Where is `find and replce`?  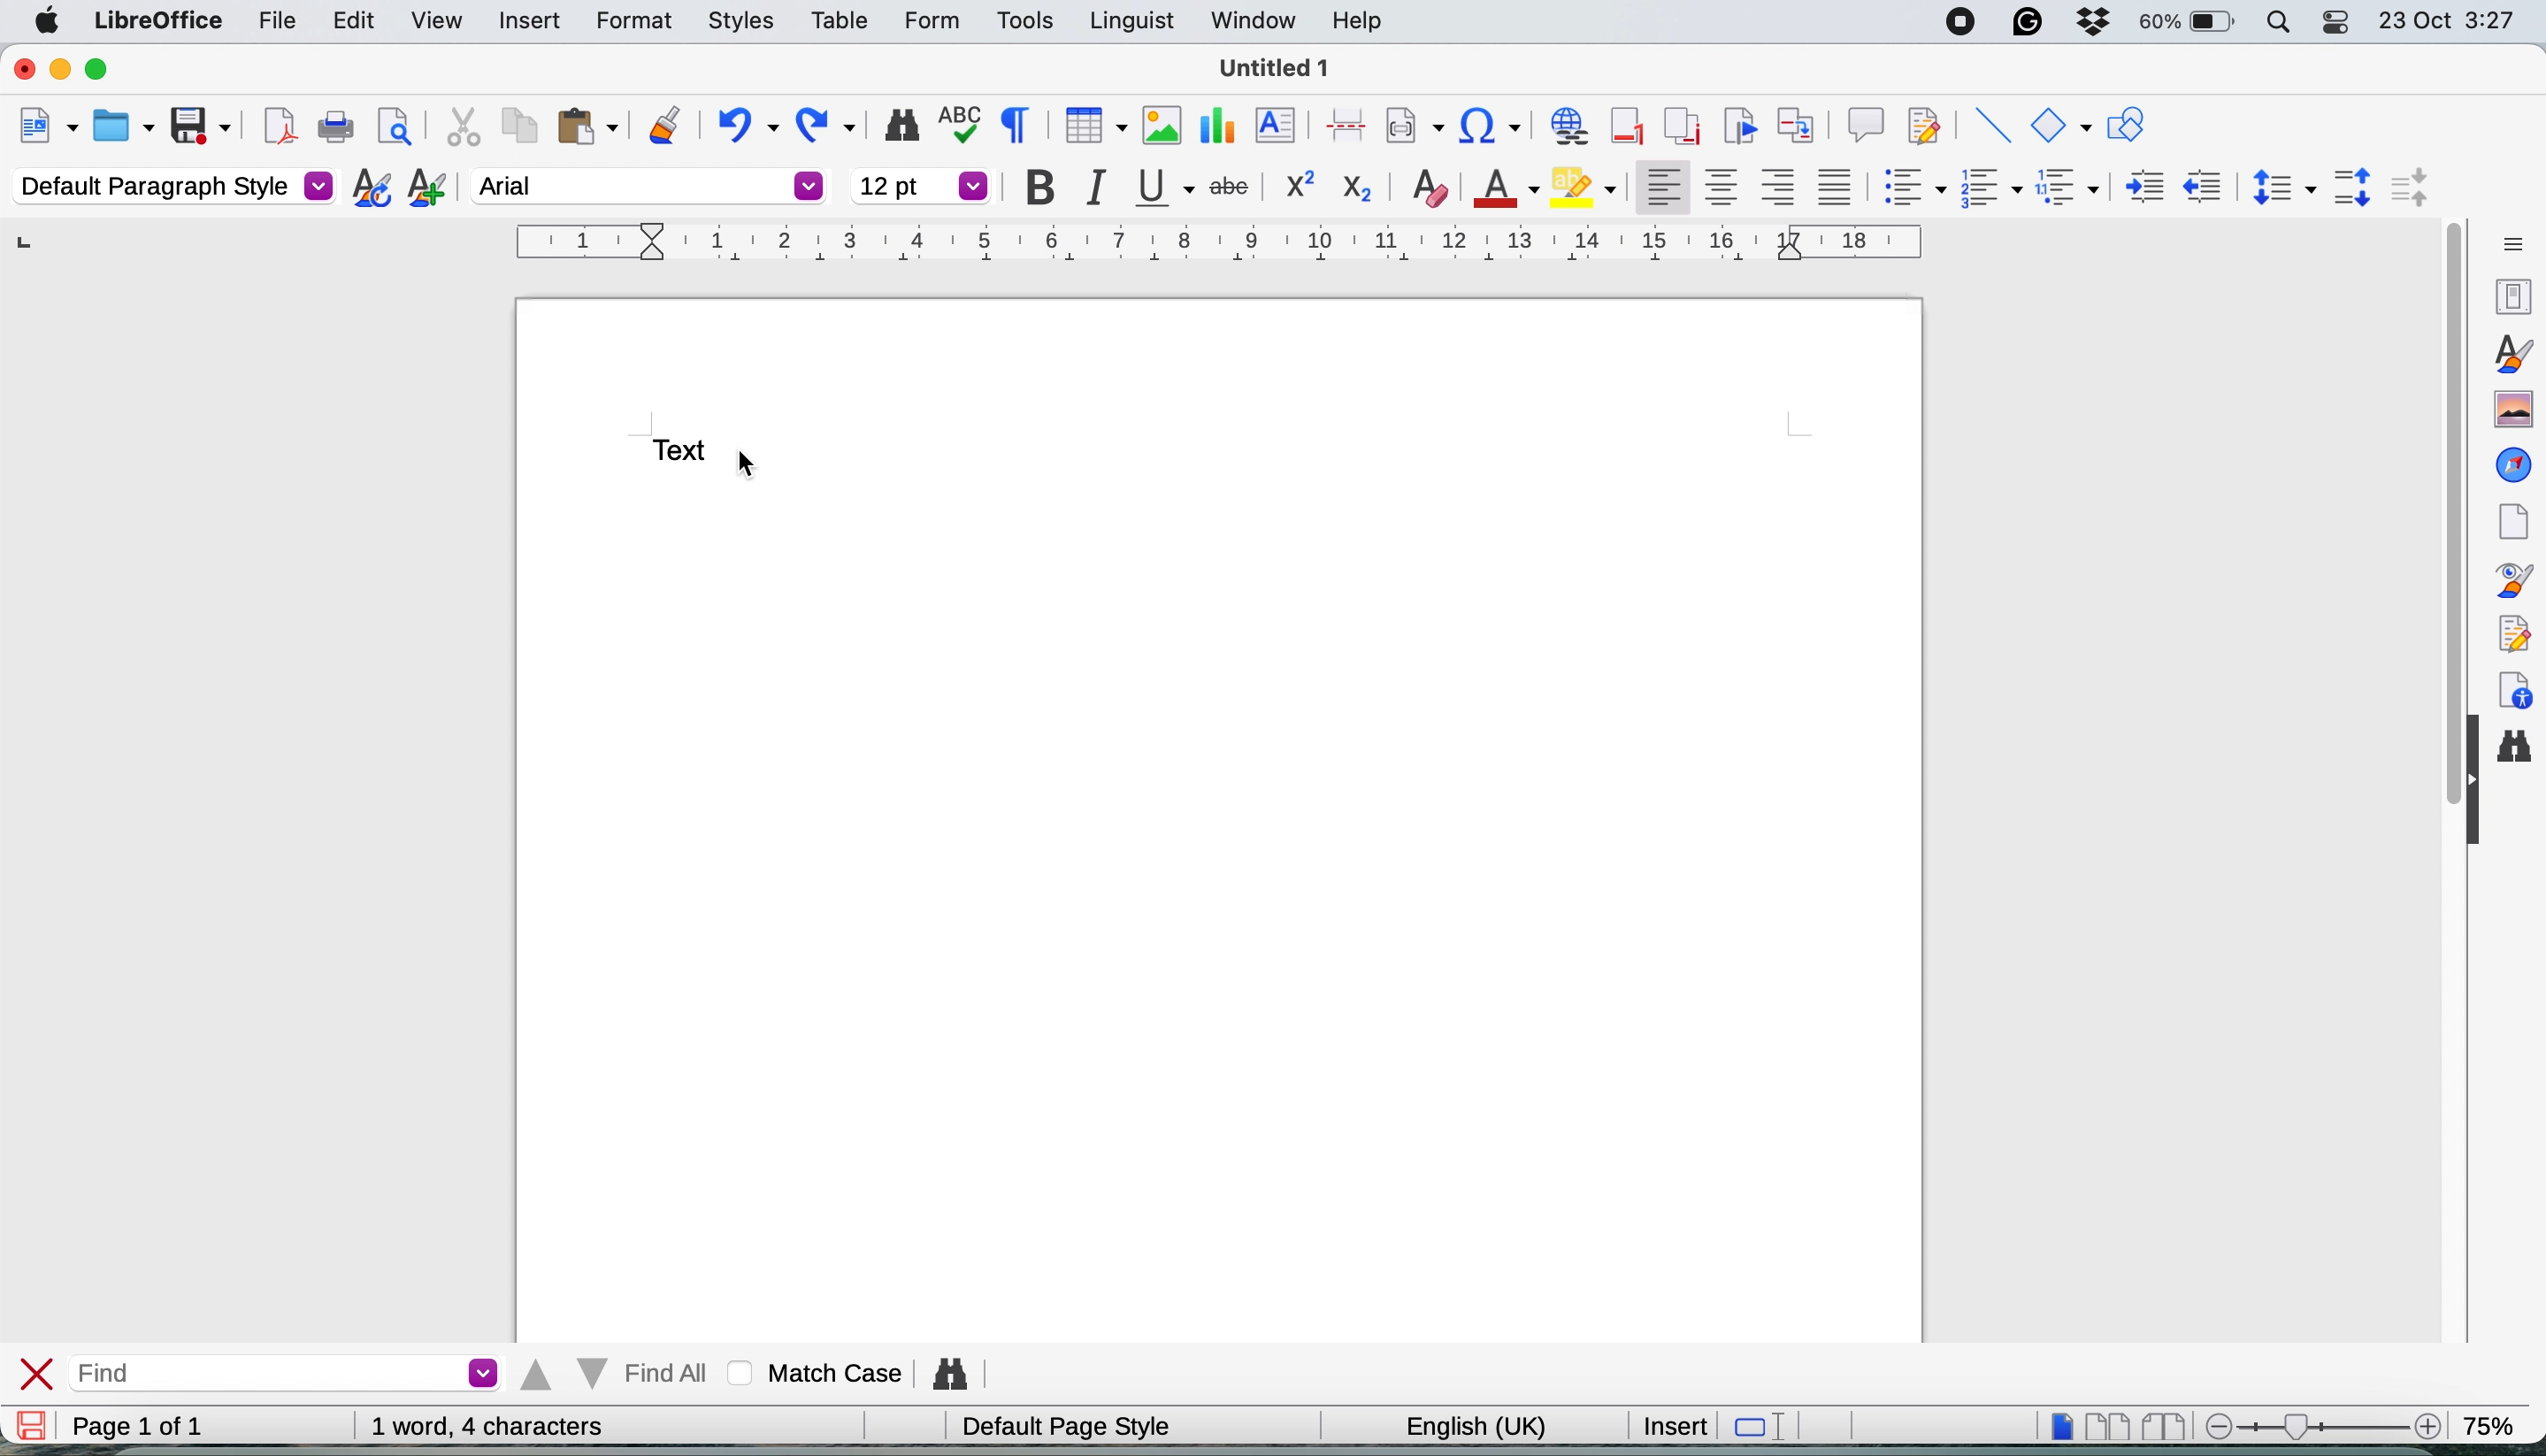 find and replce is located at coordinates (946, 1374).